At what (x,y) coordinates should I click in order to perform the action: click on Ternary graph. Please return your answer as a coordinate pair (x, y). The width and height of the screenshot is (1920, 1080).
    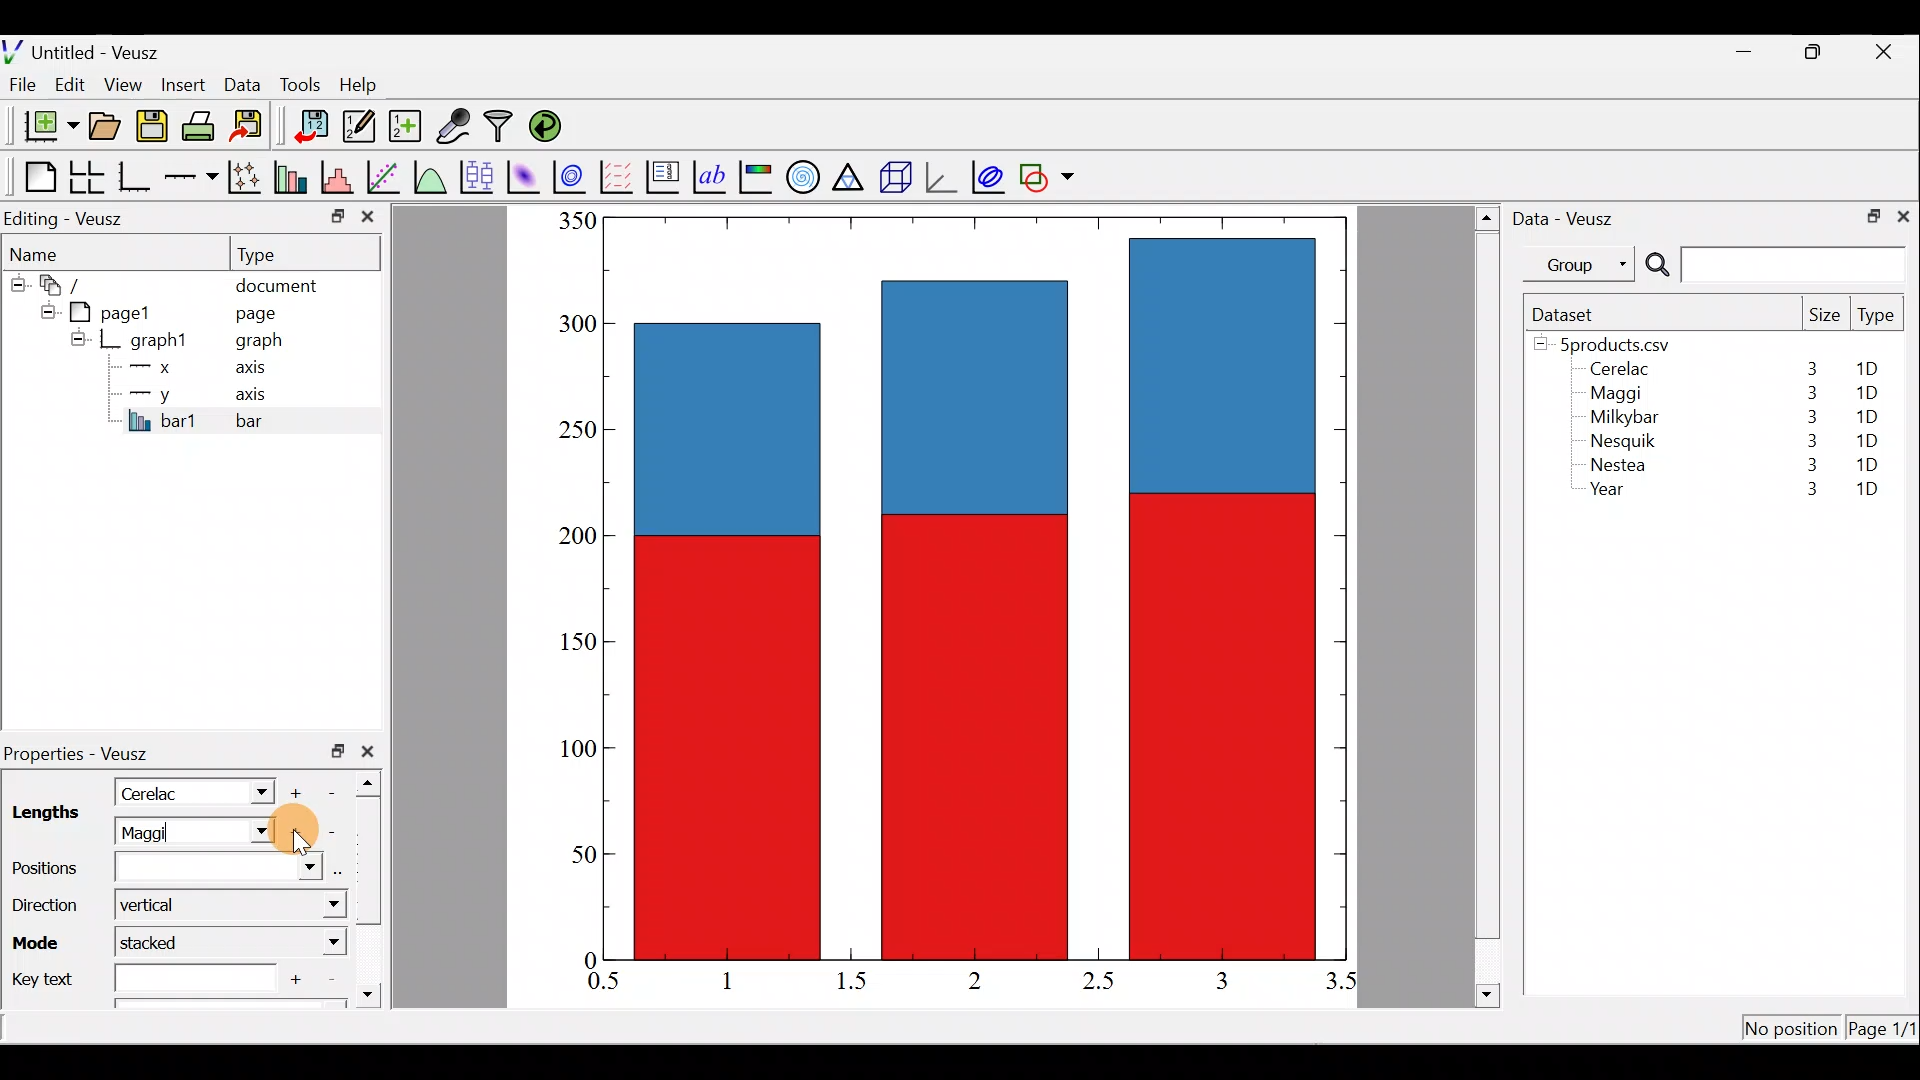
    Looking at the image, I should click on (850, 174).